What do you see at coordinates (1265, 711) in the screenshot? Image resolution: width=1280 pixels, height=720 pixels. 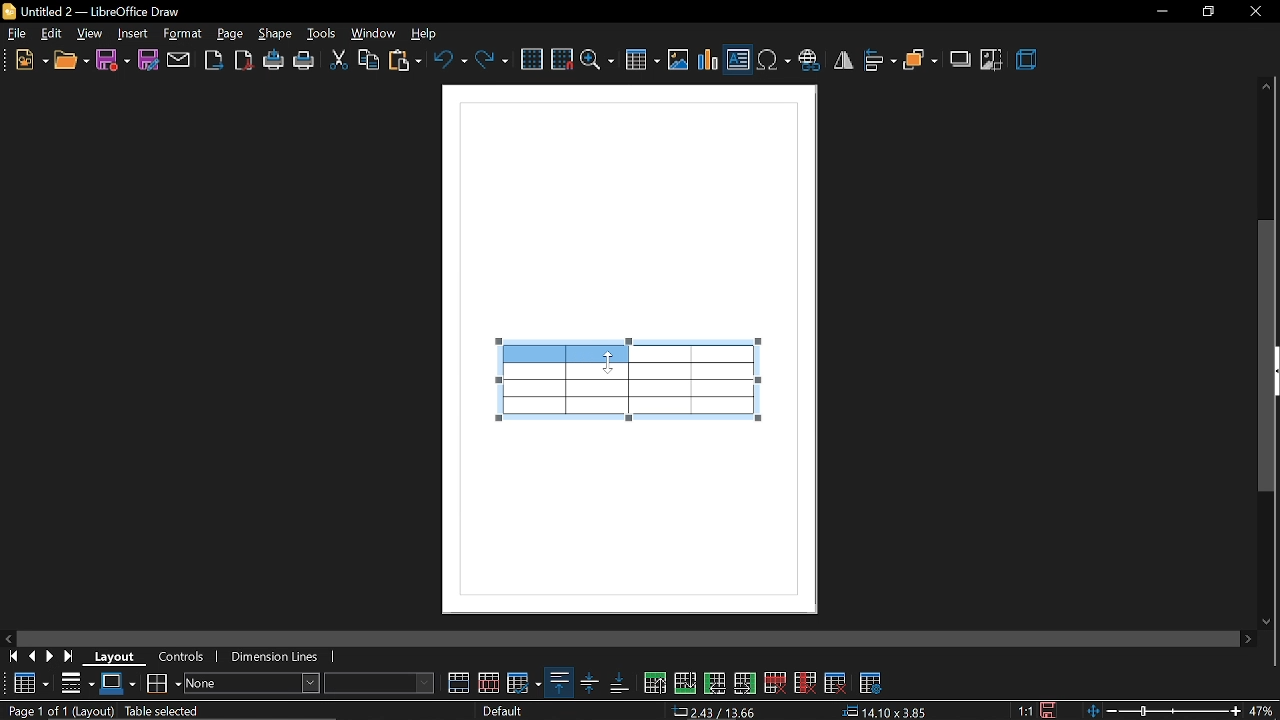 I see `47%` at bounding box center [1265, 711].